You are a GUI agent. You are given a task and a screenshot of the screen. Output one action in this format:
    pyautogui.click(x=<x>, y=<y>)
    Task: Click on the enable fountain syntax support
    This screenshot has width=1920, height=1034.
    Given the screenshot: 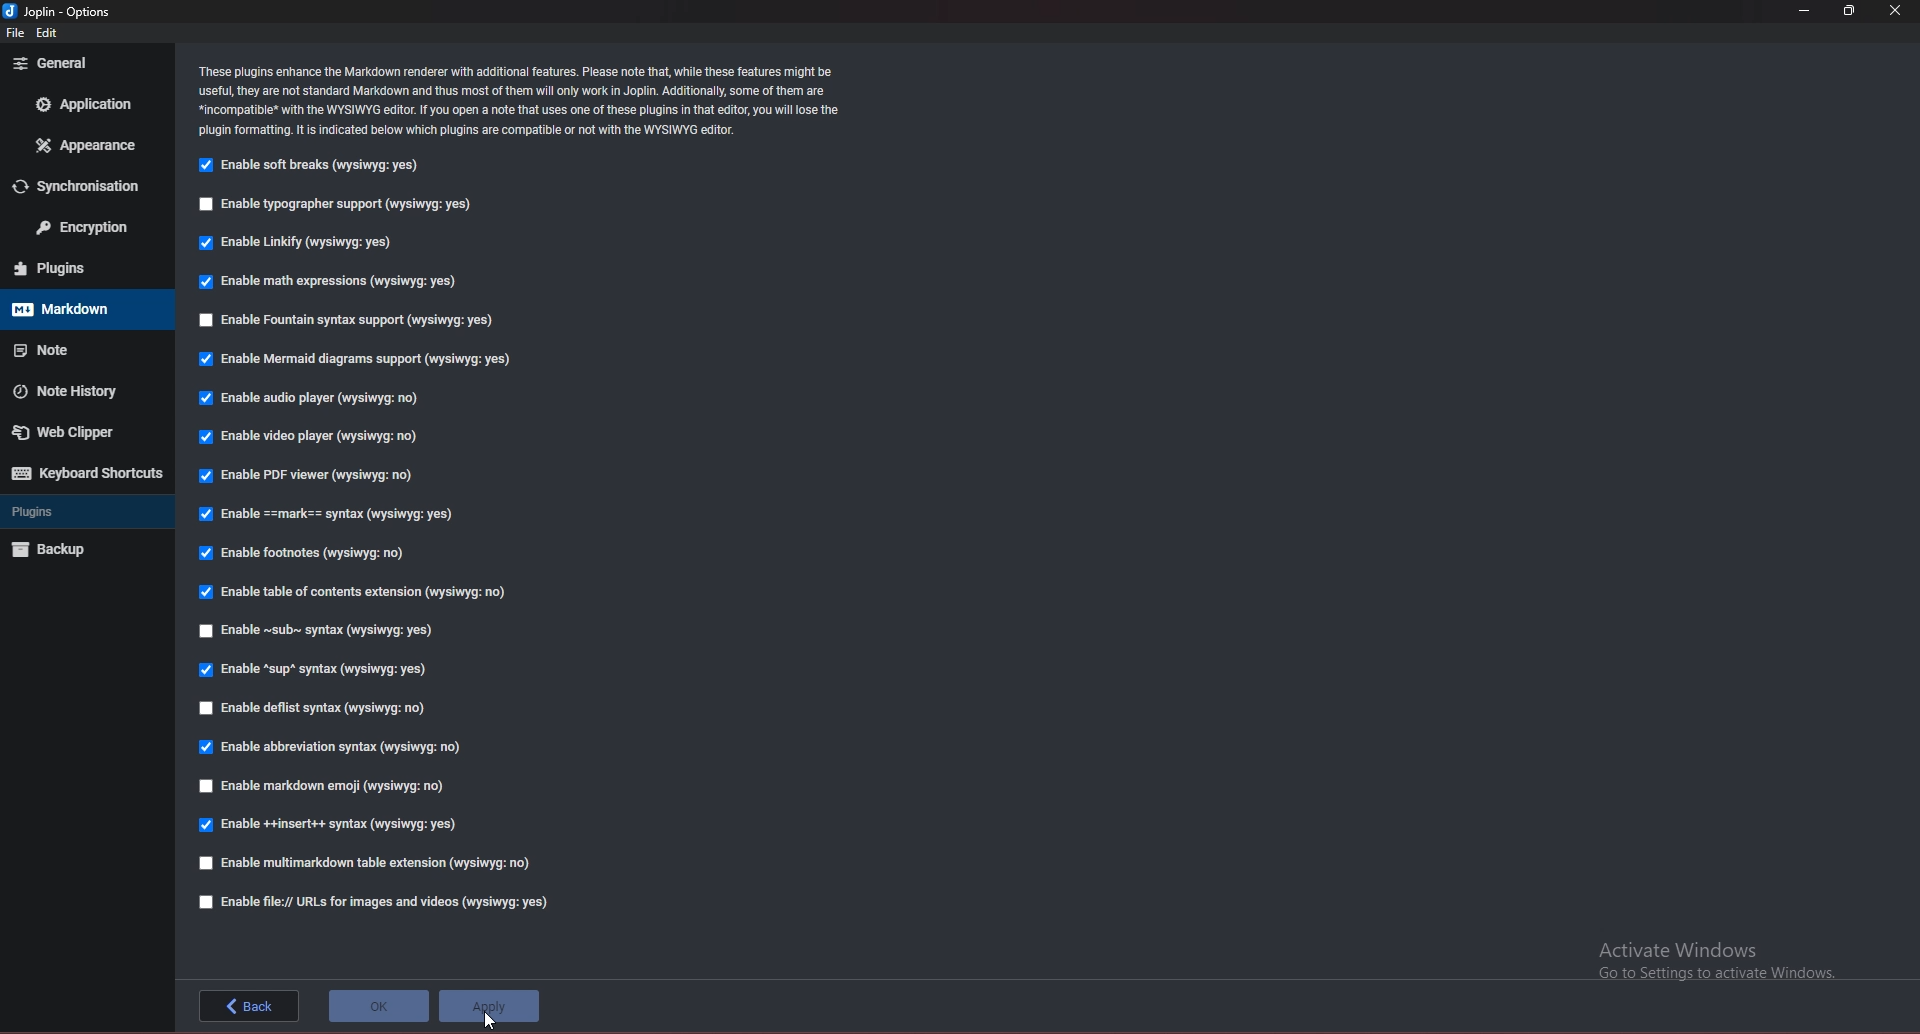 What is the action you would take?
    pyautogui.click(x=340, y=320)
    